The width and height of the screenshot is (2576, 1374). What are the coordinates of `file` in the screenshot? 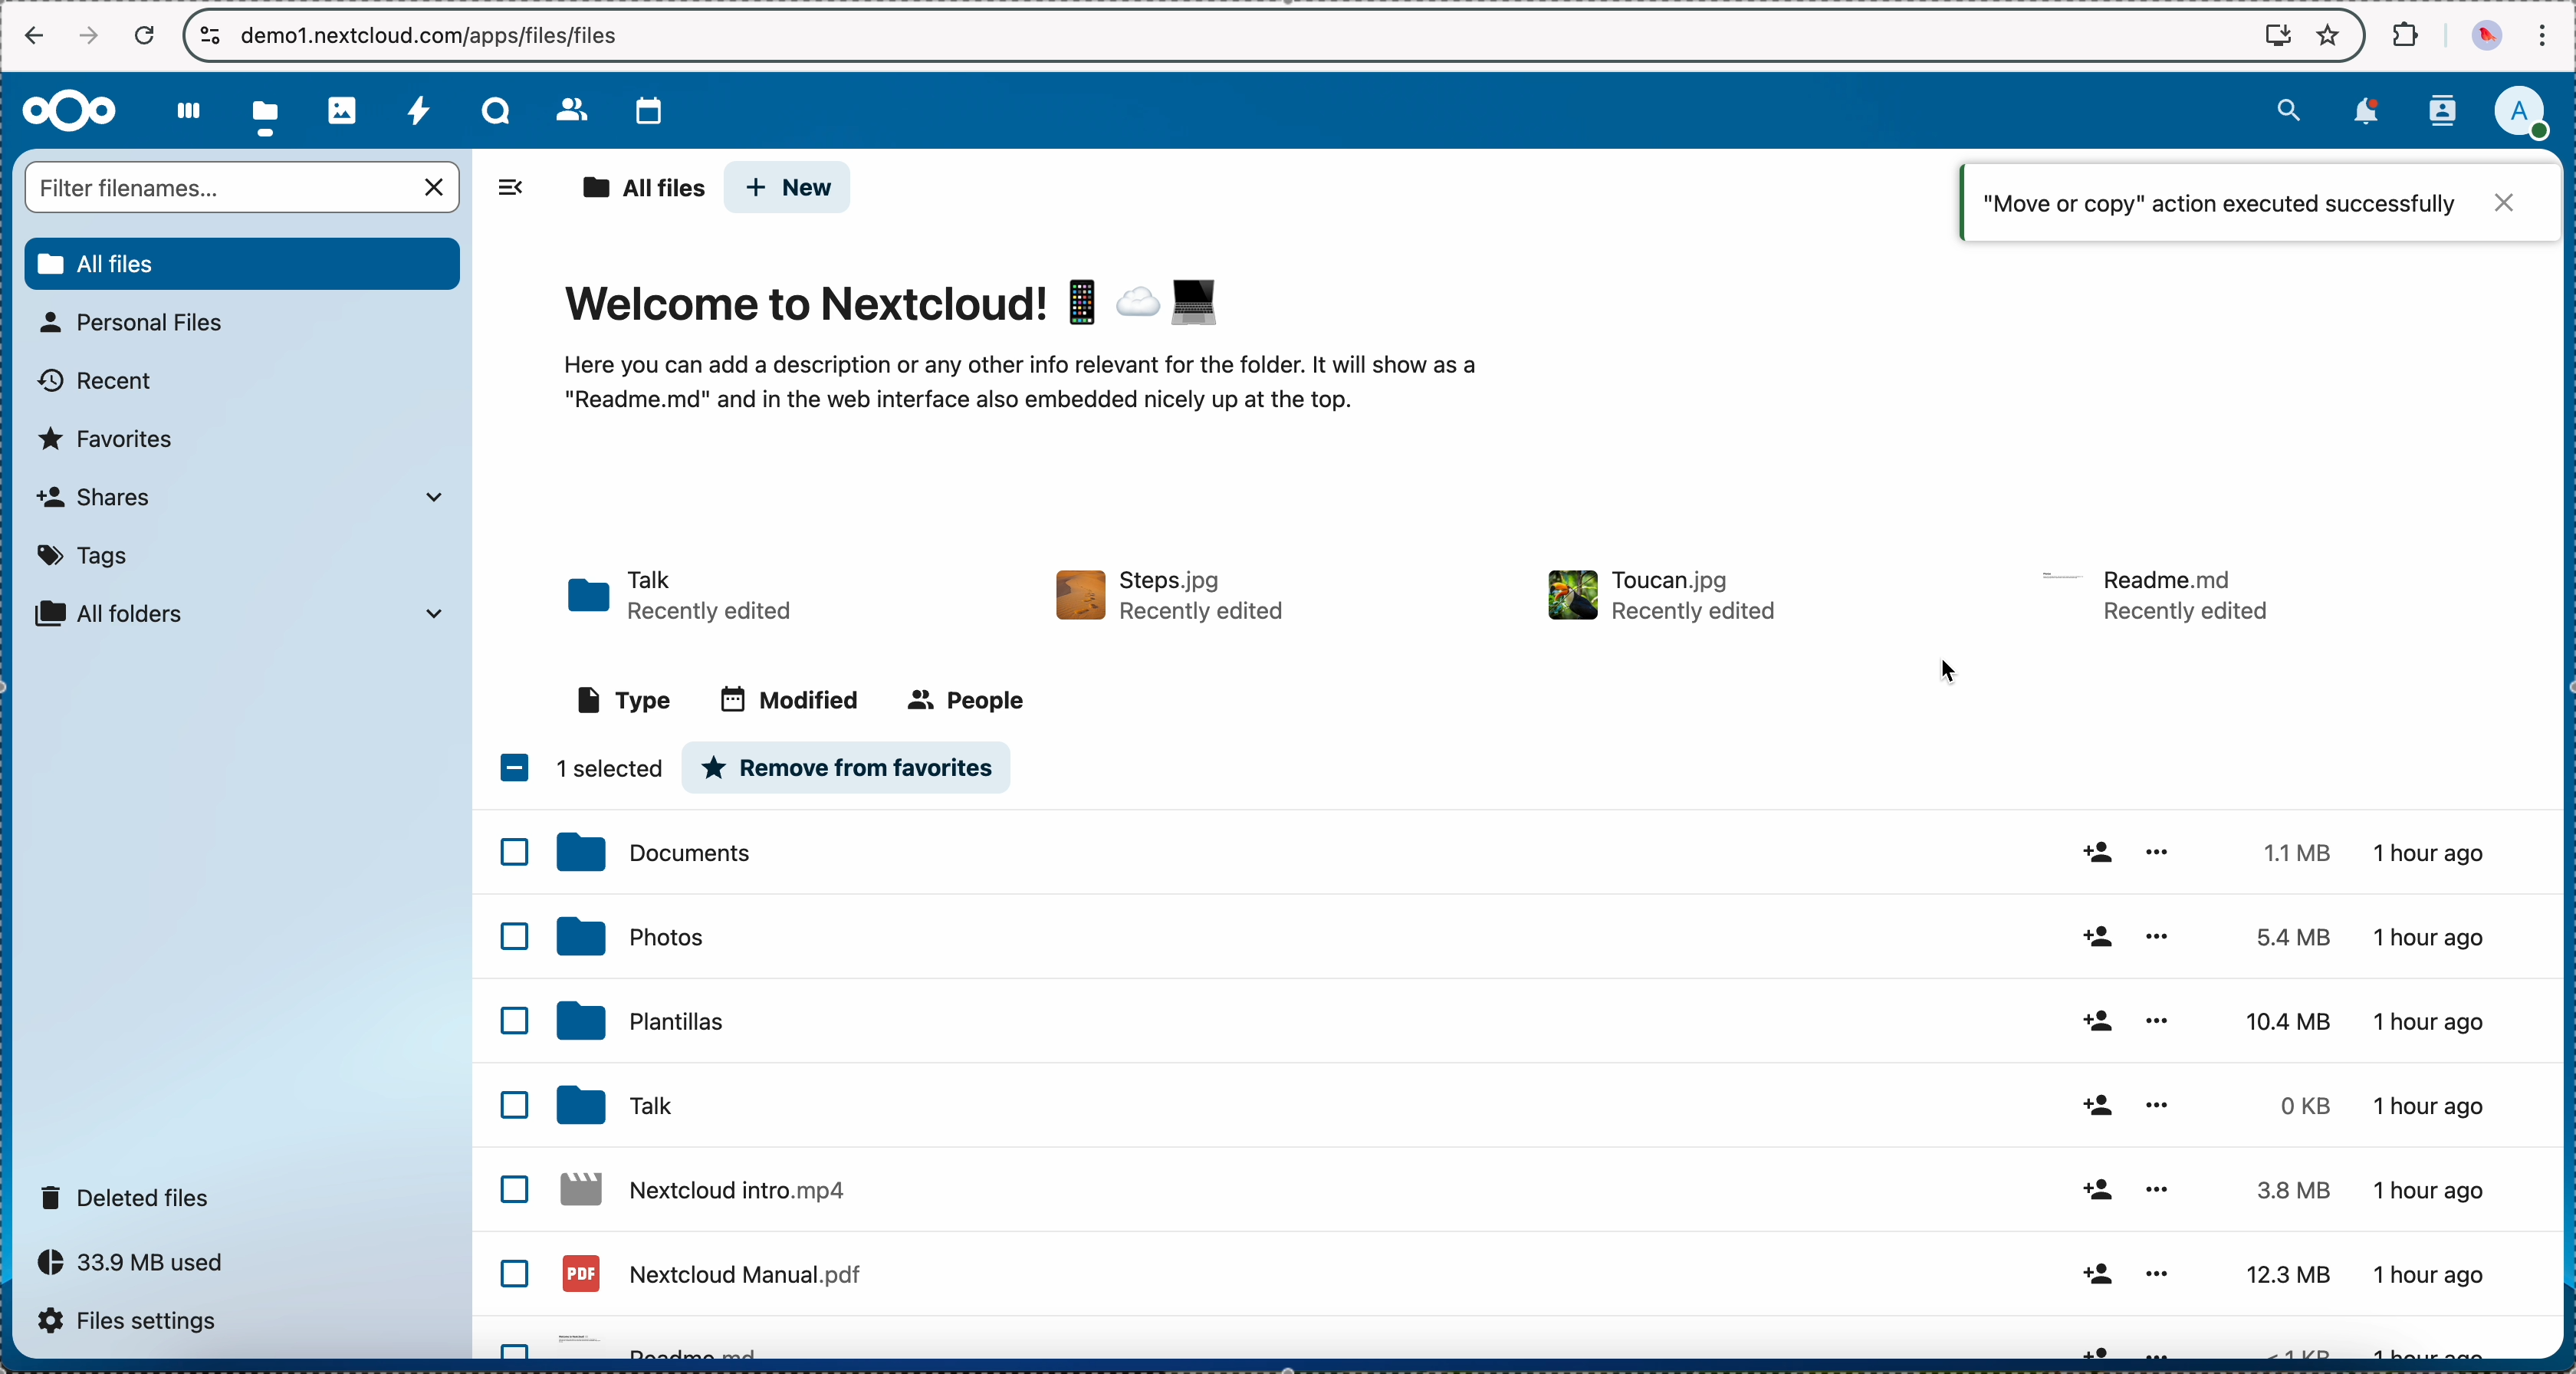 It's located at (1531, 1346).